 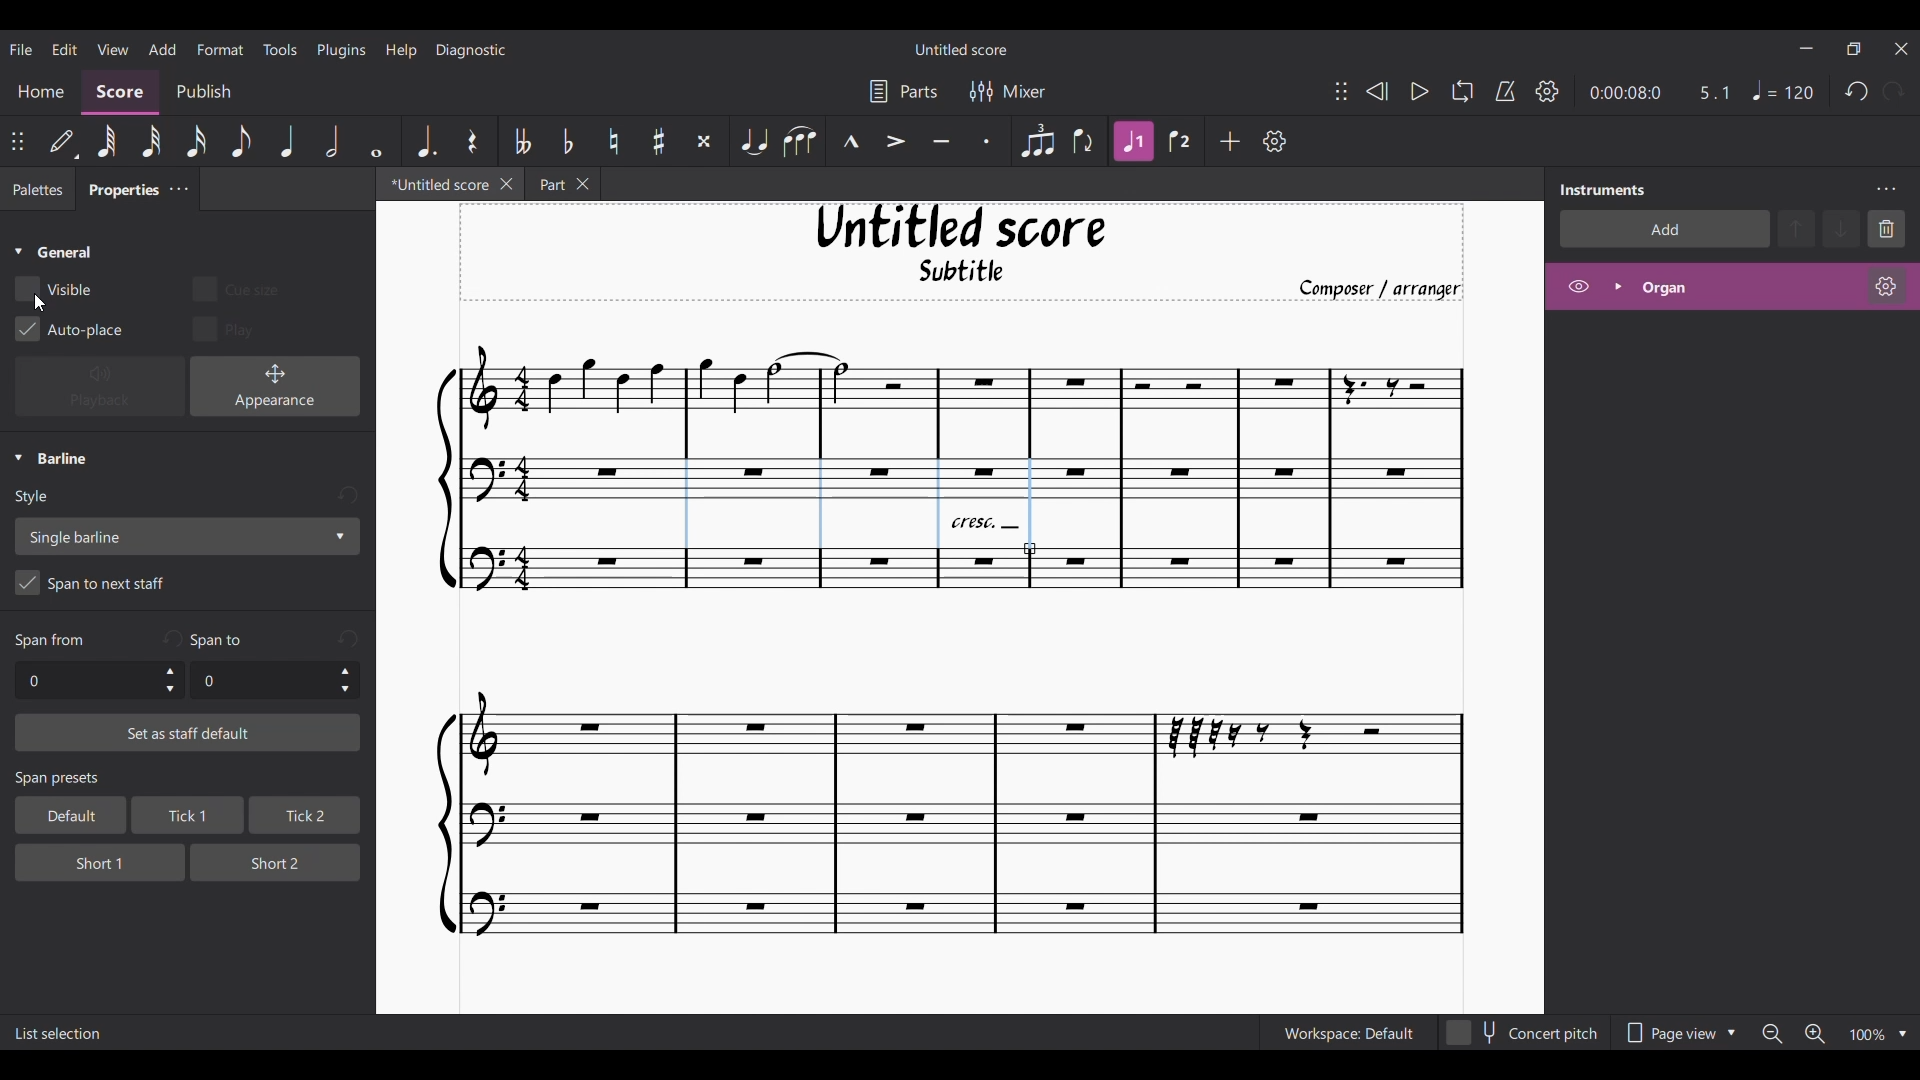 I want to click on Appearance, so click(x=275, y=386).